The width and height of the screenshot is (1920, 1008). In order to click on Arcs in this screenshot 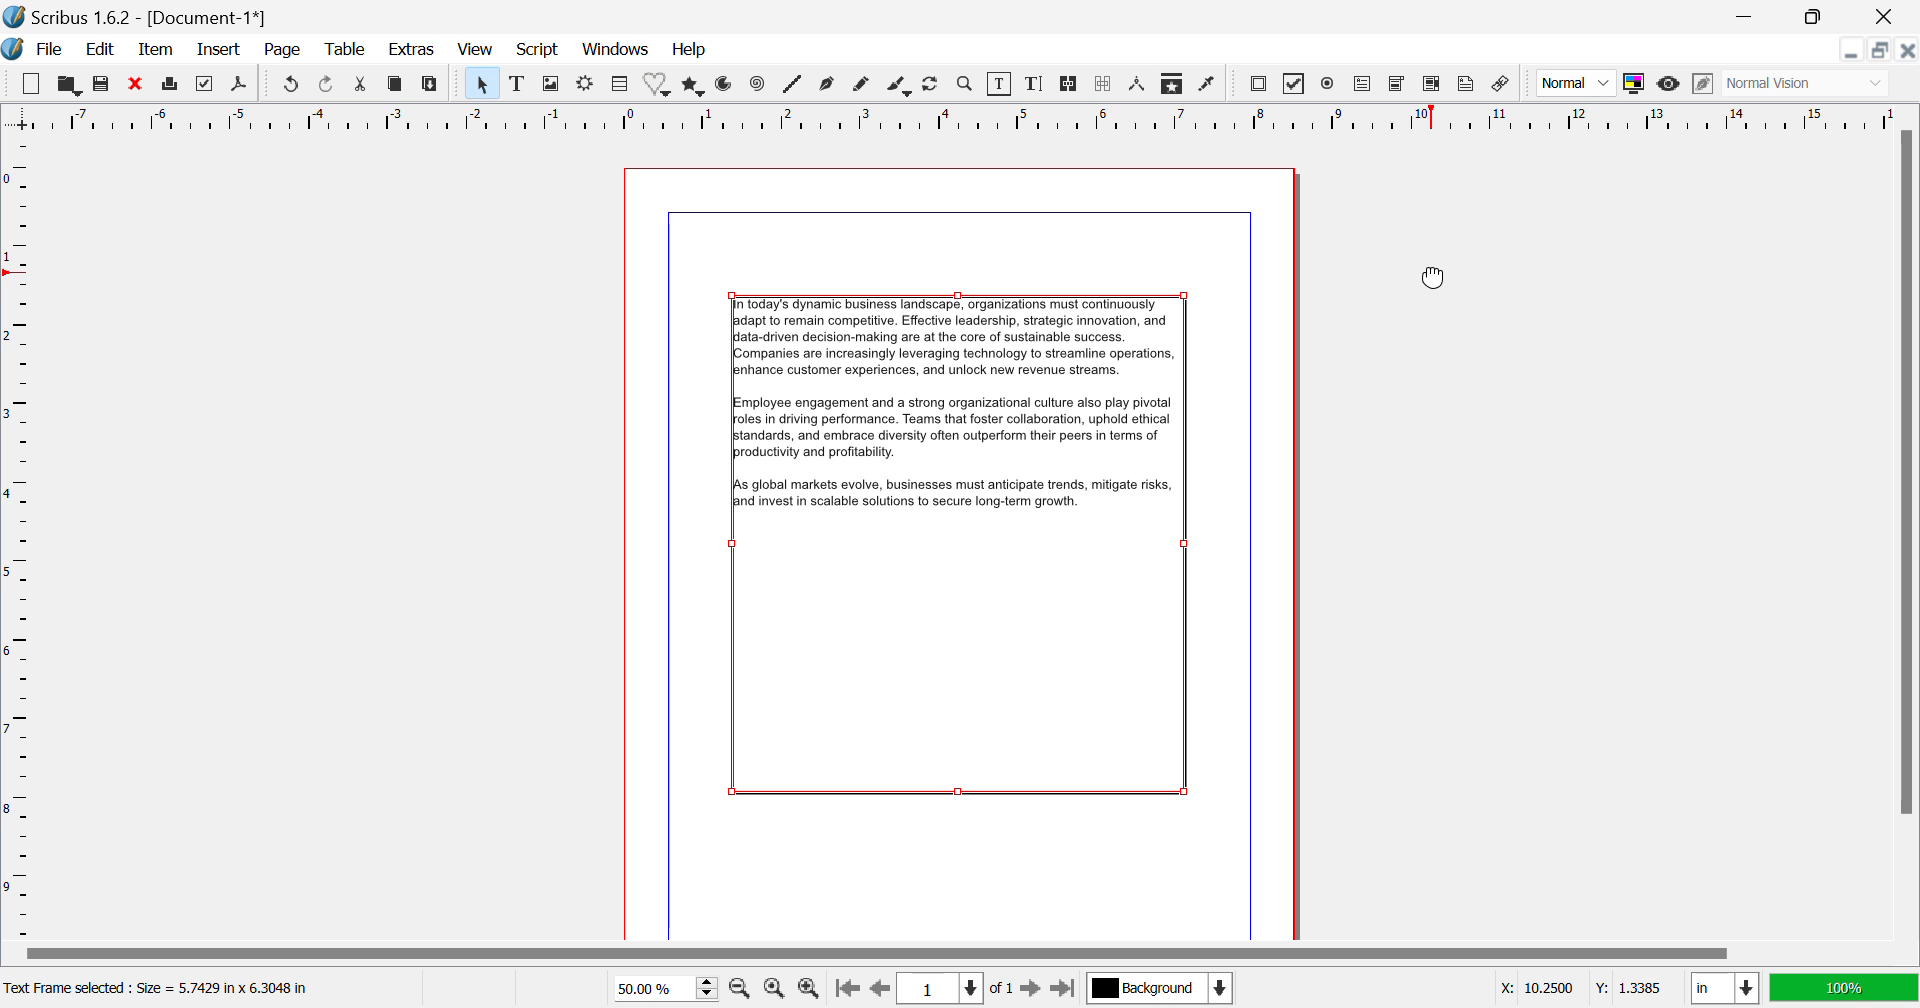, I will do `click(726, 85)`.